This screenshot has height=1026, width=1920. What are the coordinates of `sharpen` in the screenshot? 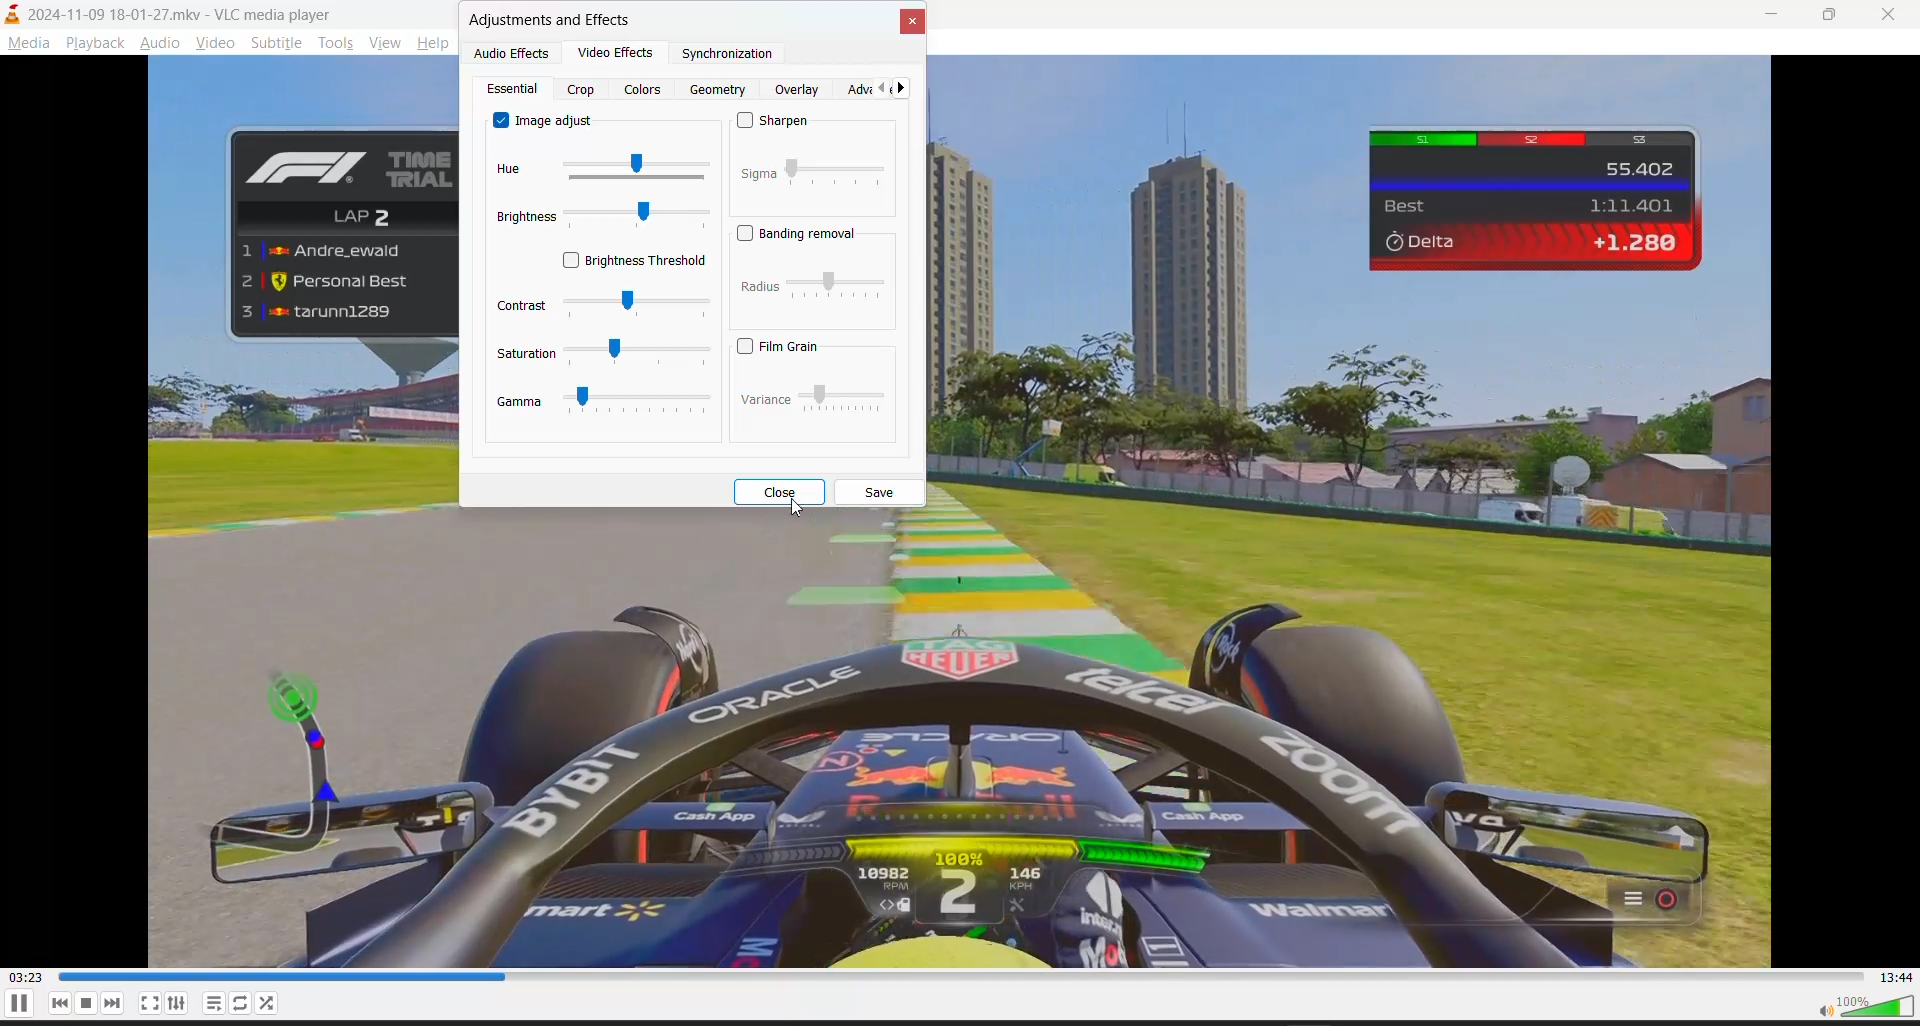 It's located at (779, 122).